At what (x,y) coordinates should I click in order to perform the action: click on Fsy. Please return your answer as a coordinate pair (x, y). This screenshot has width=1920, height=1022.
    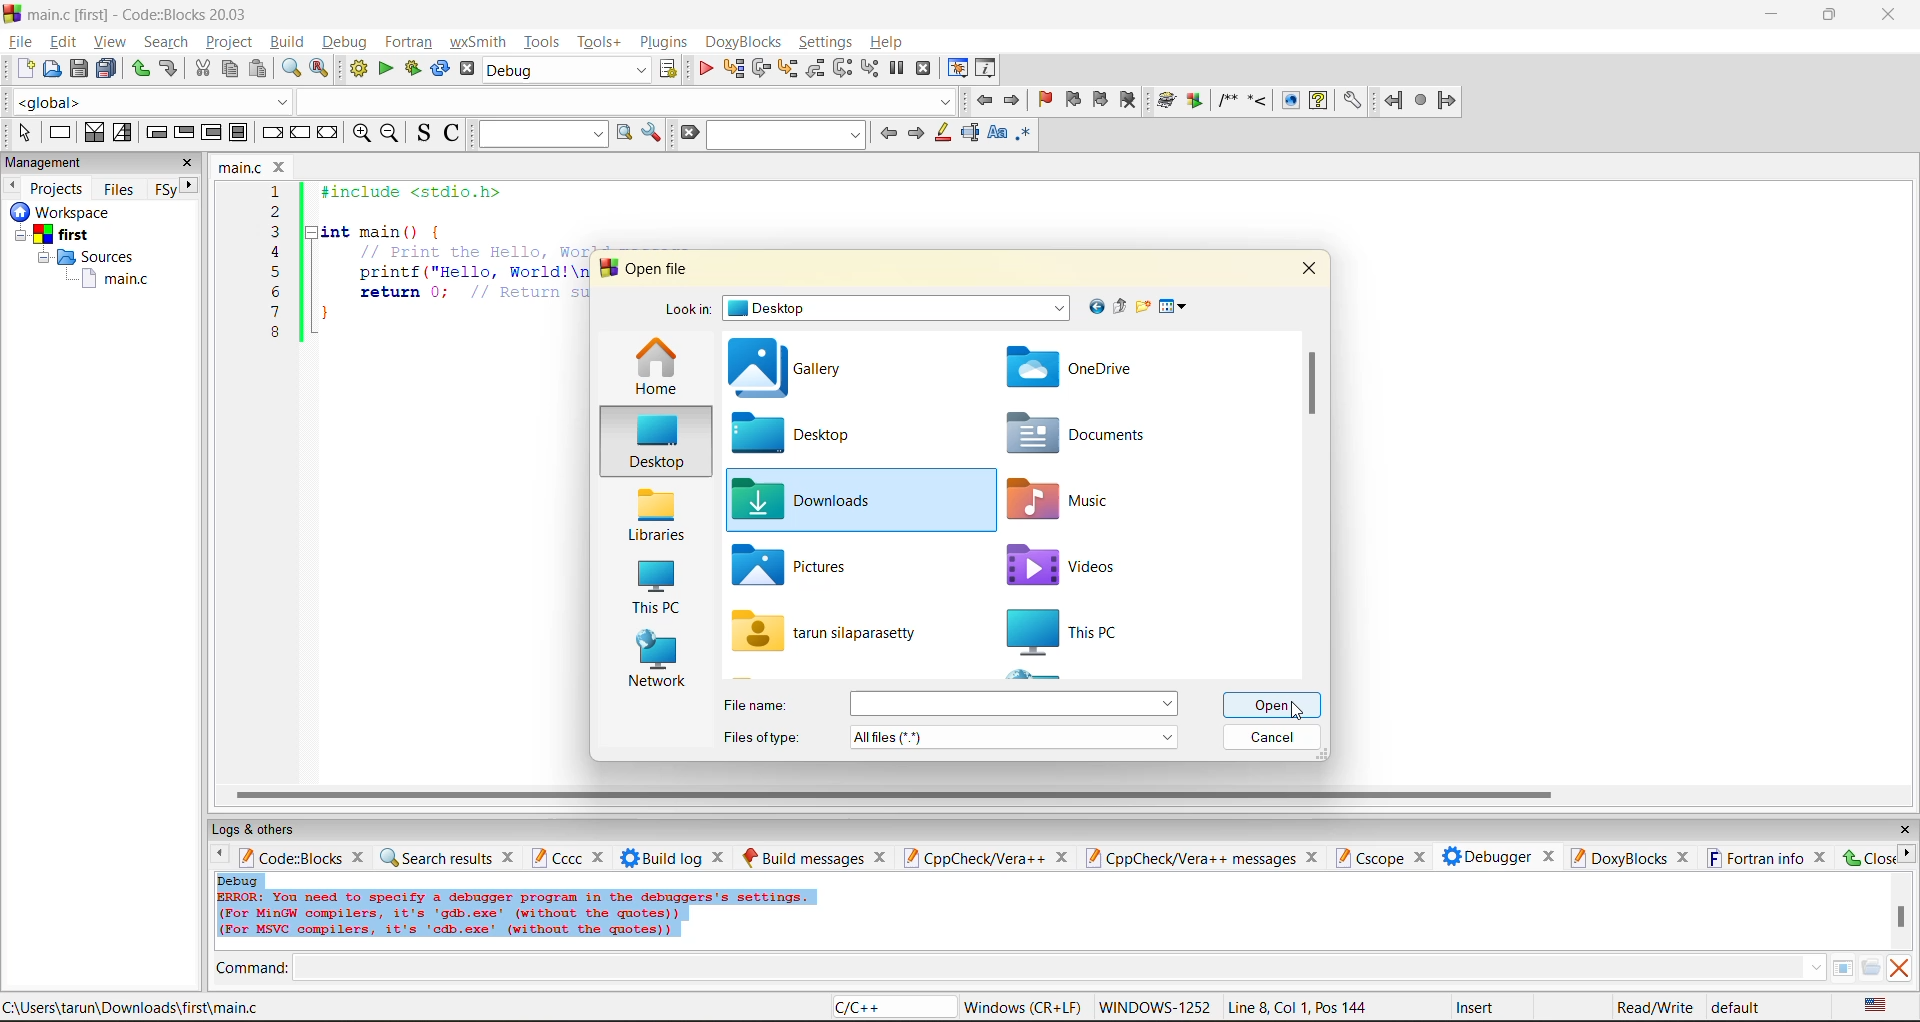
    Looking at the image, I should click on (164, 190).